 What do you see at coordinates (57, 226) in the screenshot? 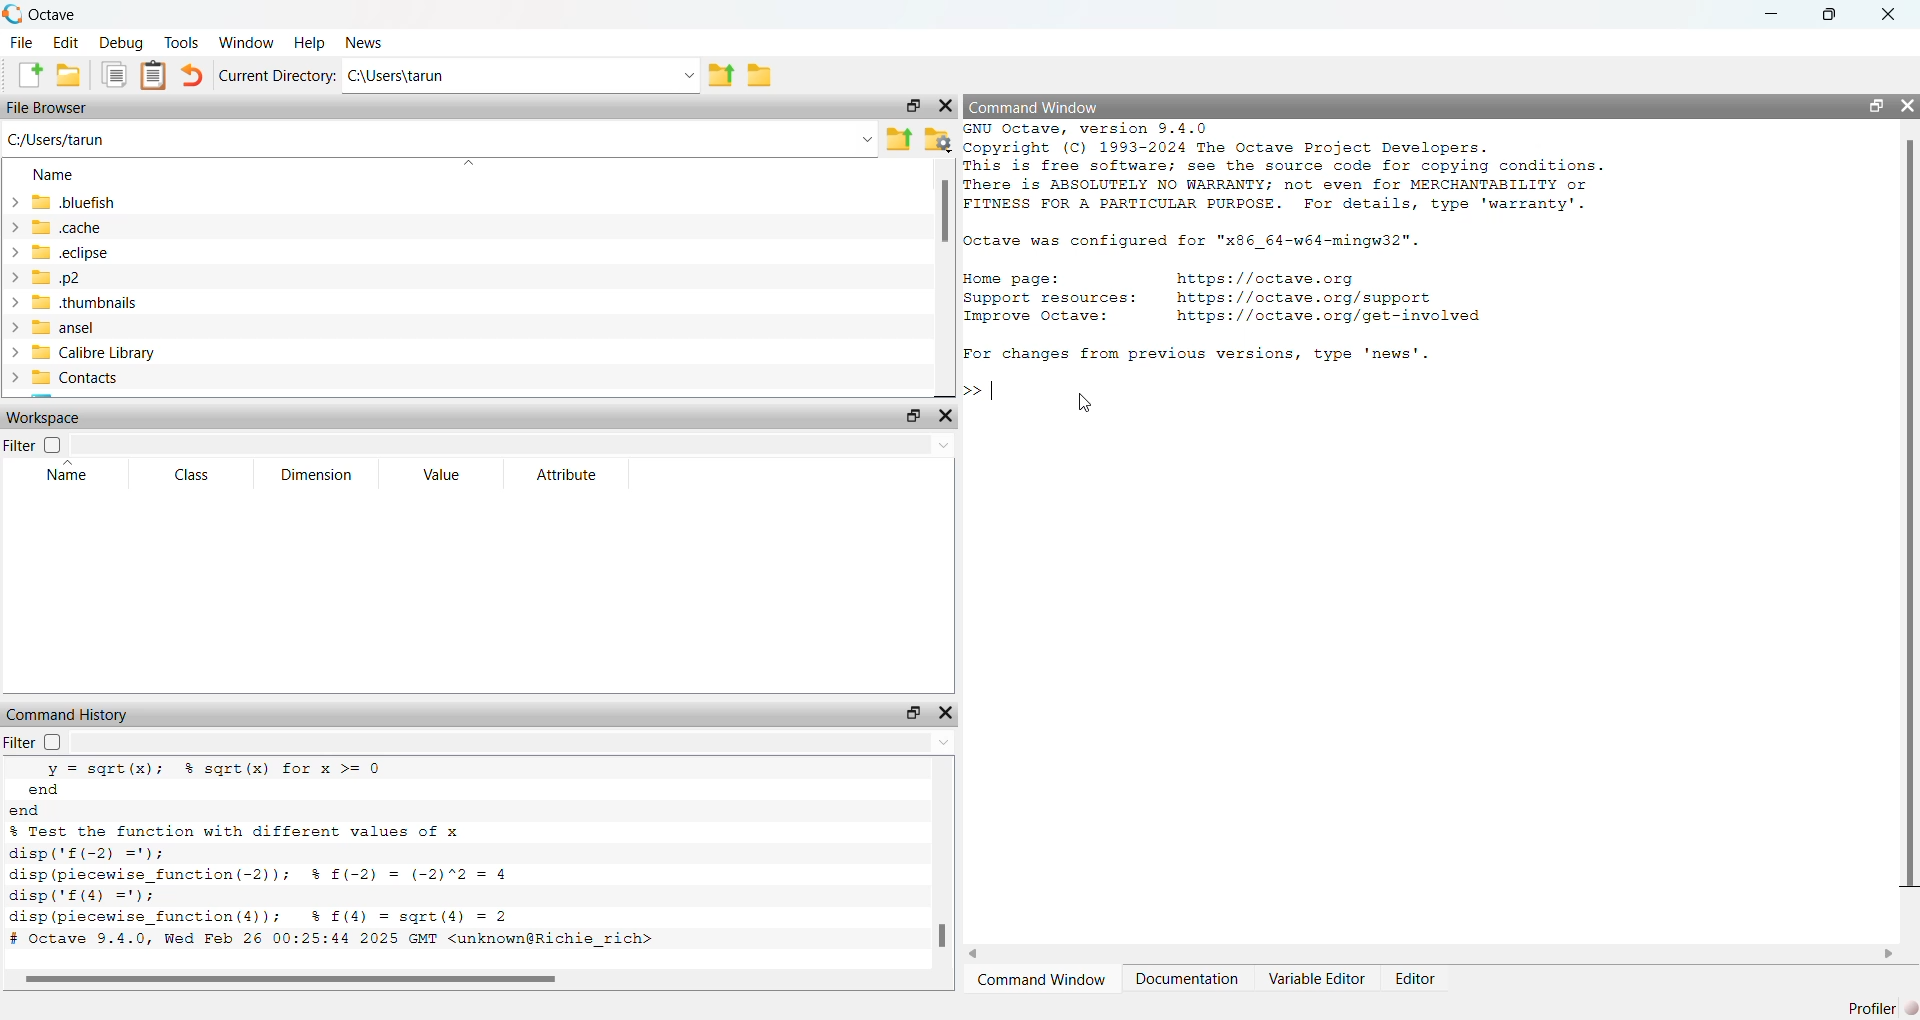
I see `>cache` at bounding box center [57, 226].